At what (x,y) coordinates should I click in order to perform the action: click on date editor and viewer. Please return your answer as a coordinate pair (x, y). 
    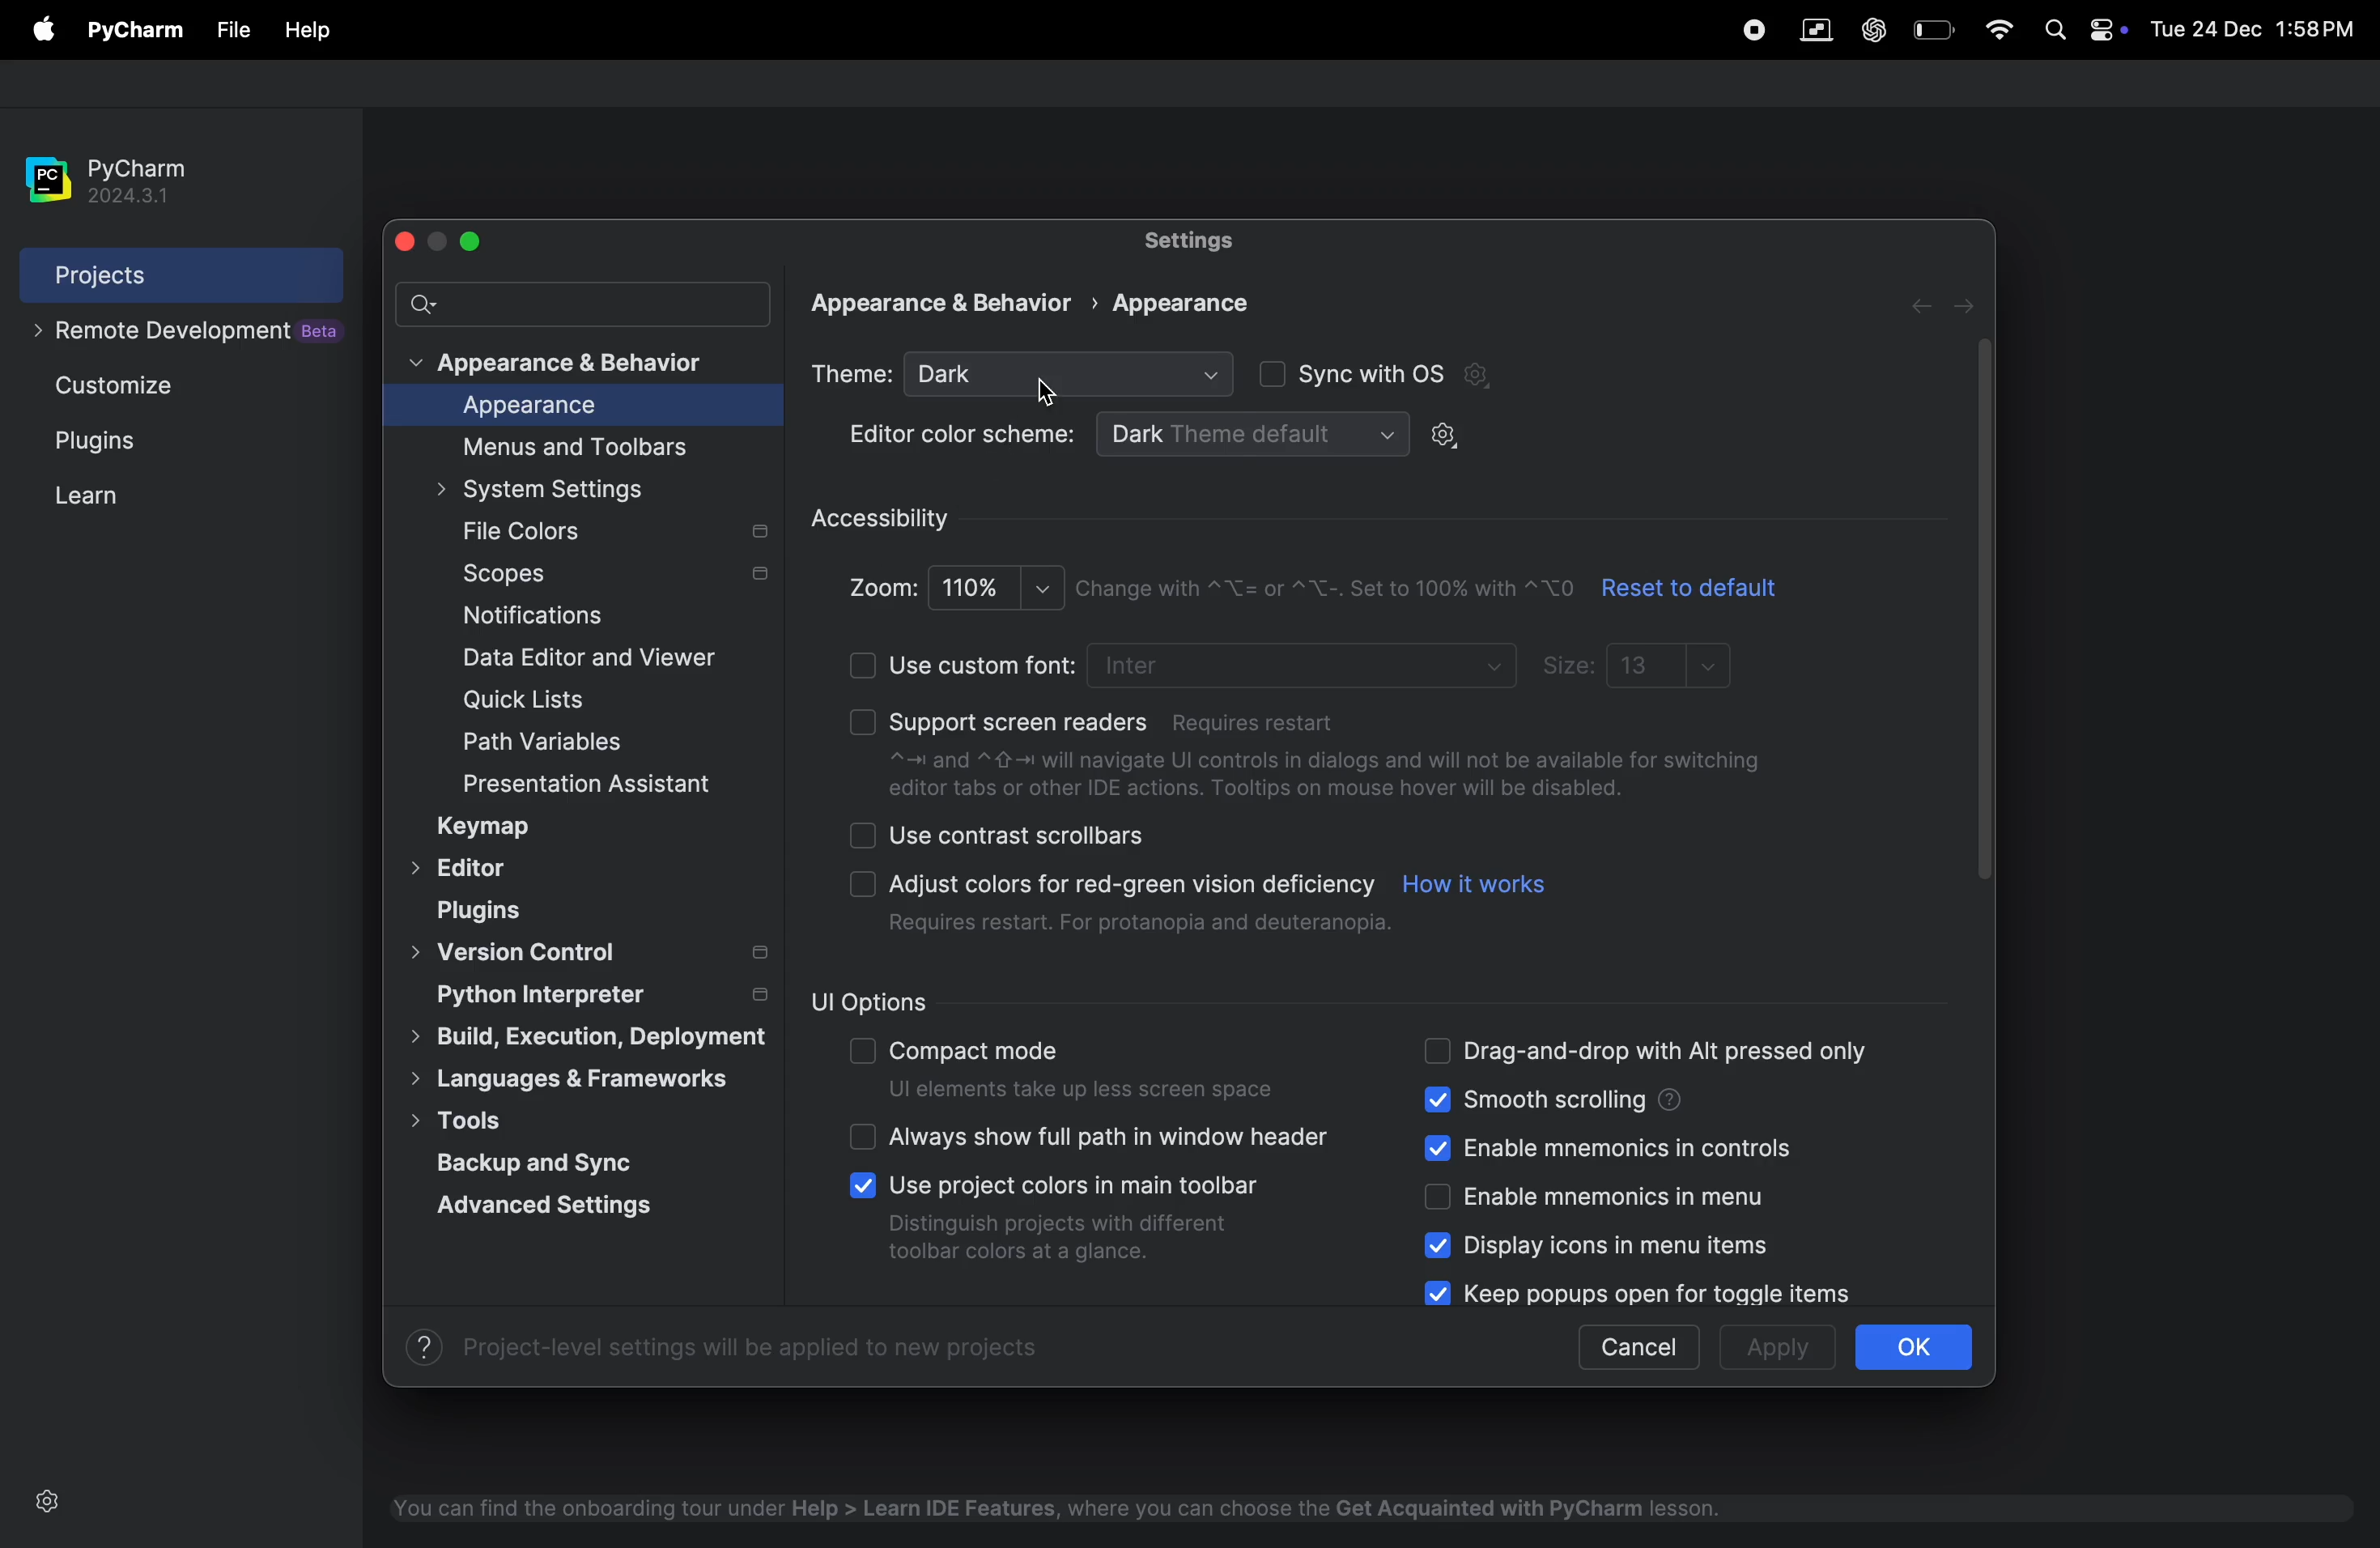
    Looking at the image, I should click on (588, 663).